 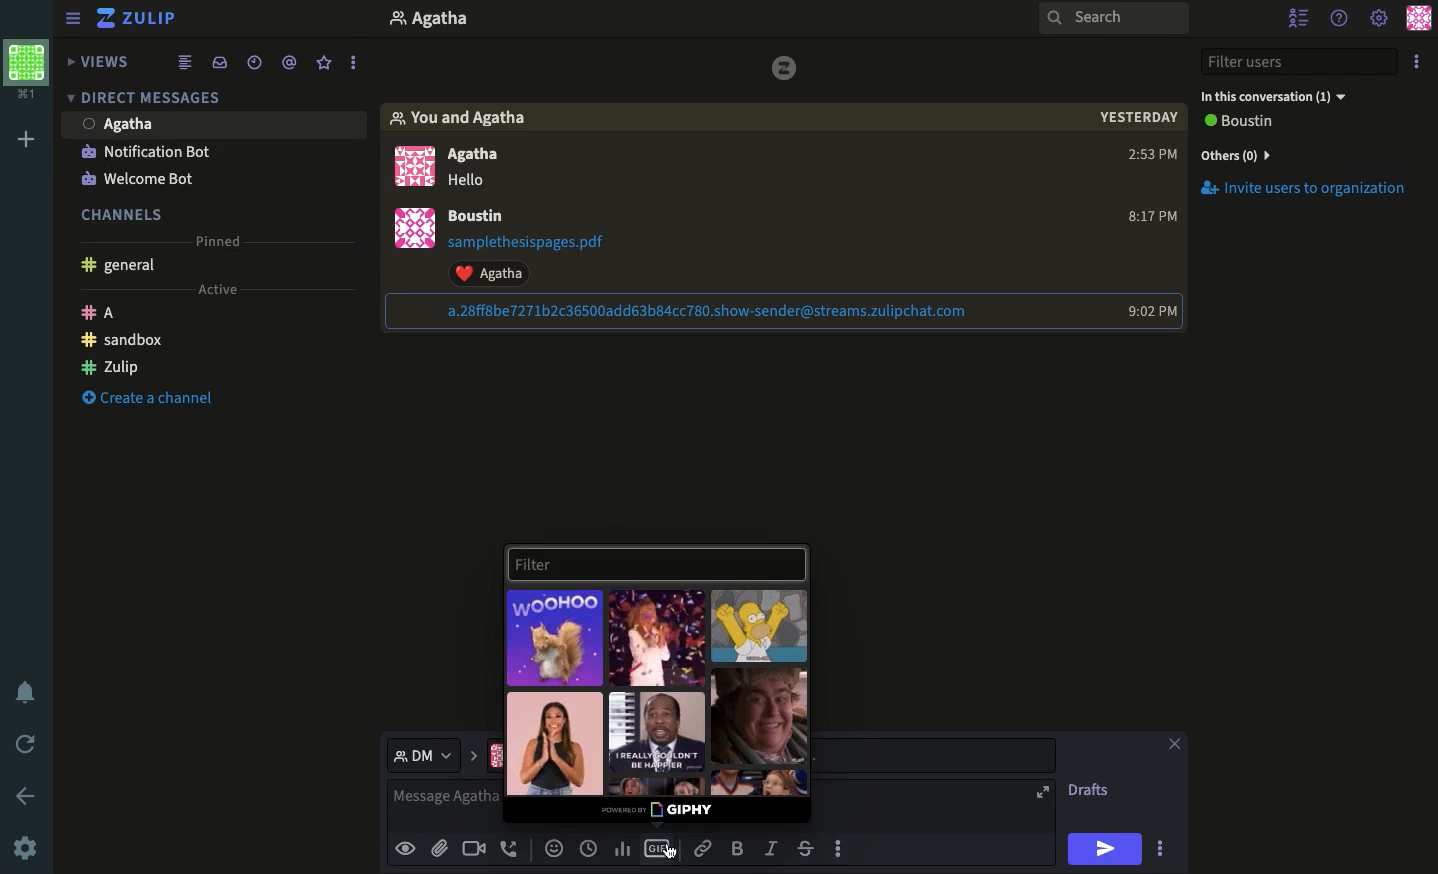 What do you see at coordinates (661, 811) in the screenshot?
I see `GIPHY` at bounding box center [661, 811].